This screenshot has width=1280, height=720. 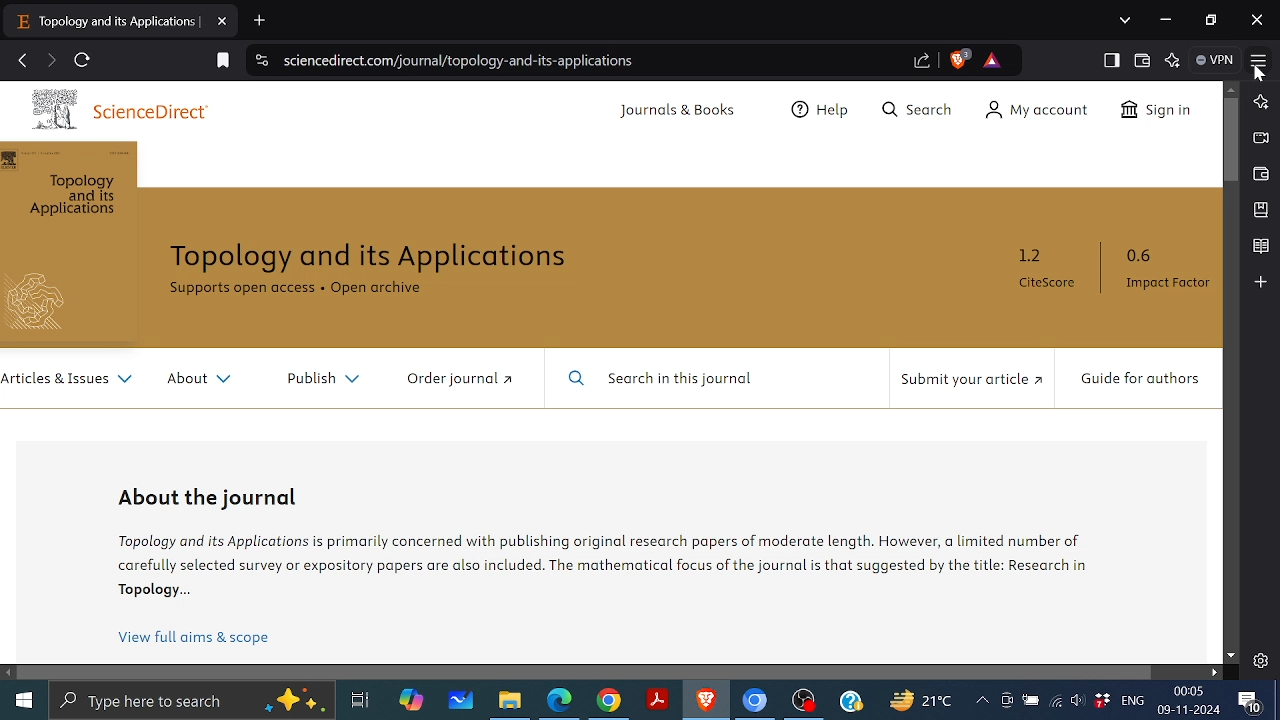 What do you see at coordinates (126, 106) in the screenshot?
I see `Science Direct` at bounding box center [126, 106].